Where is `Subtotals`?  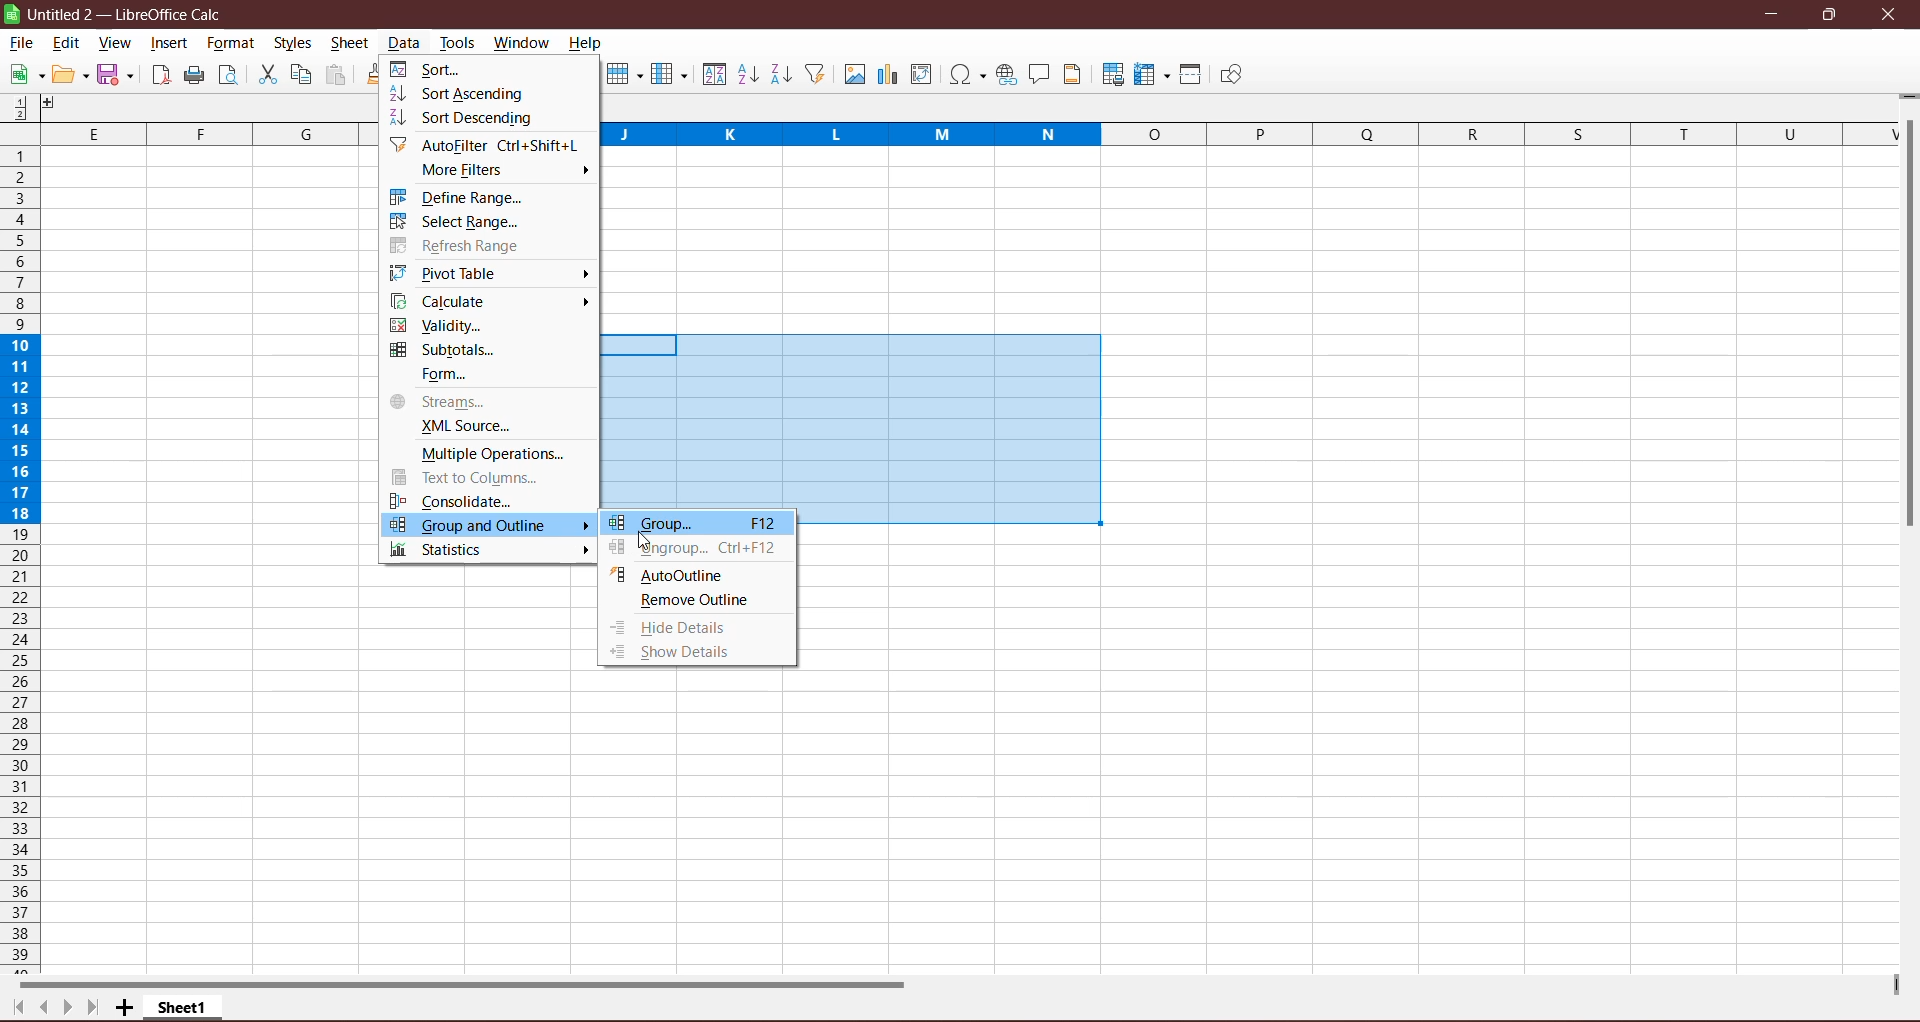
Subtotals is located at coordinates (448, 350).